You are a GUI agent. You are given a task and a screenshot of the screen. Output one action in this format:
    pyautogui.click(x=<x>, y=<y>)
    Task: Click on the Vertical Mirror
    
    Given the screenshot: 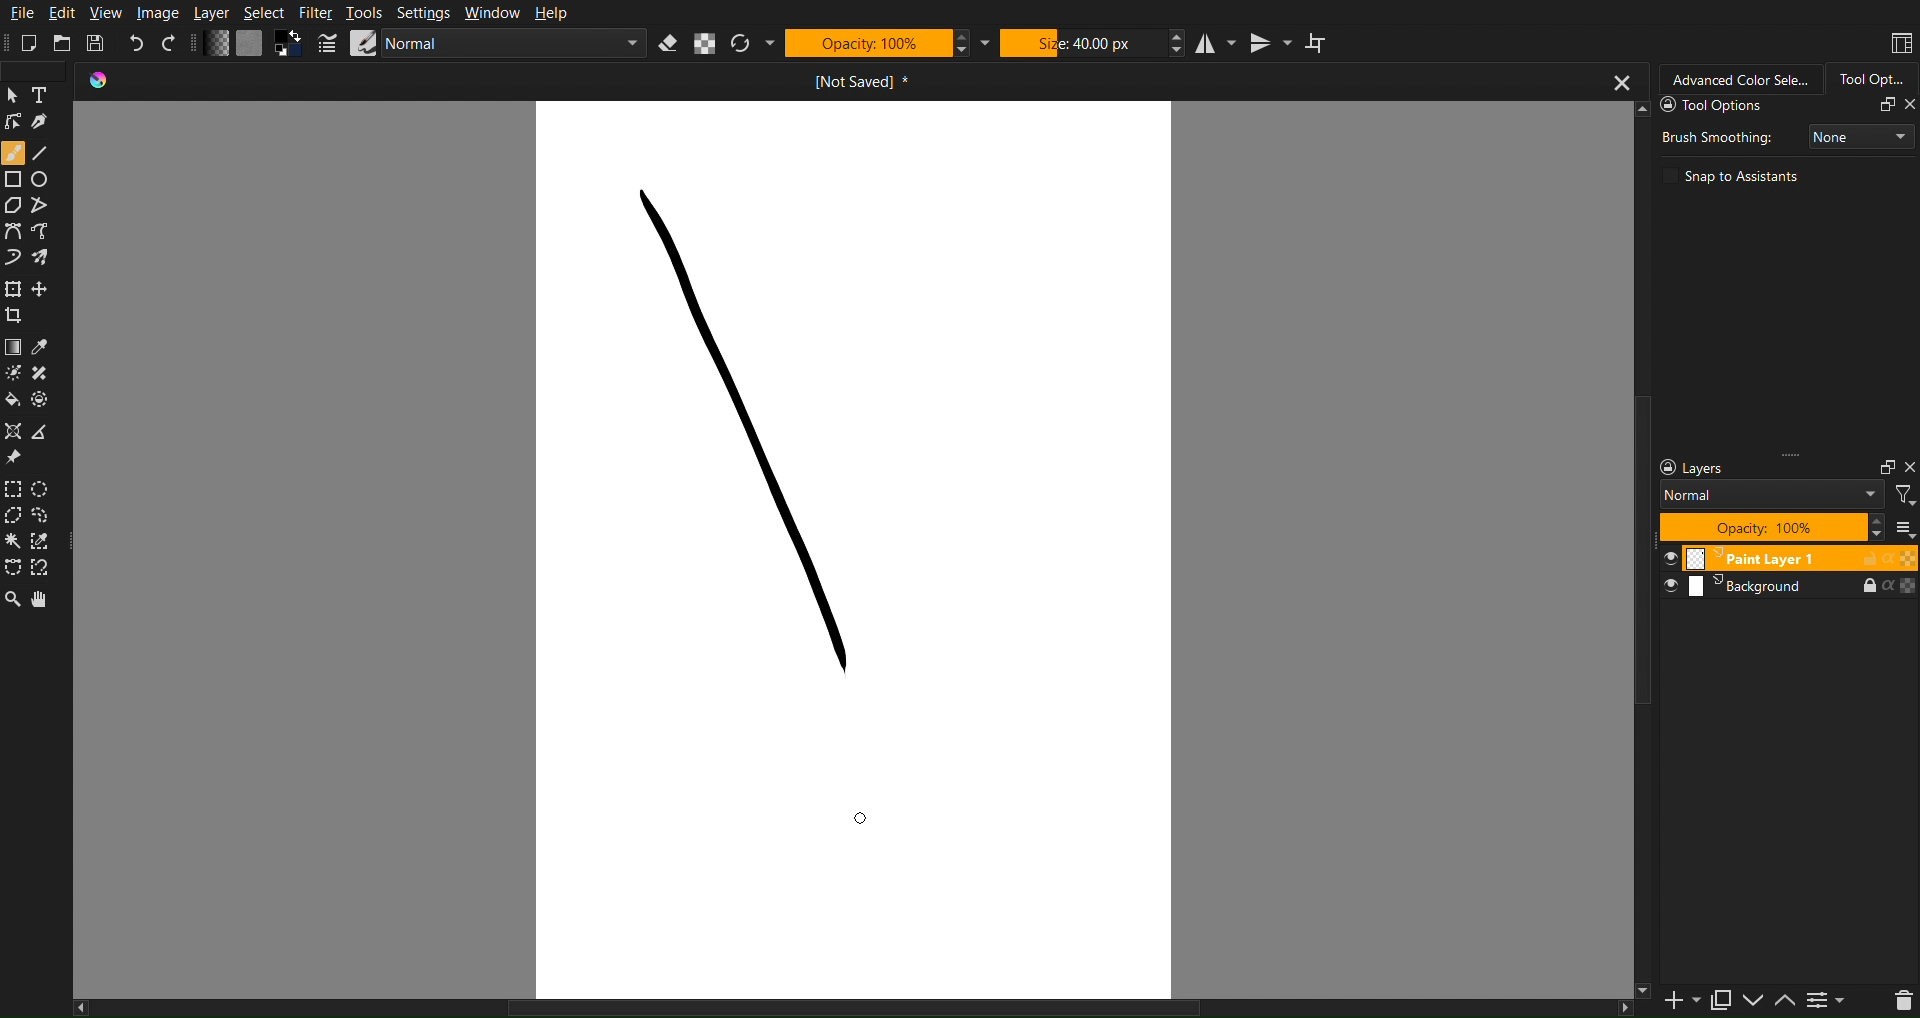 What is the action you would take?
    pyautogui.click(x=1270, y=43)
    